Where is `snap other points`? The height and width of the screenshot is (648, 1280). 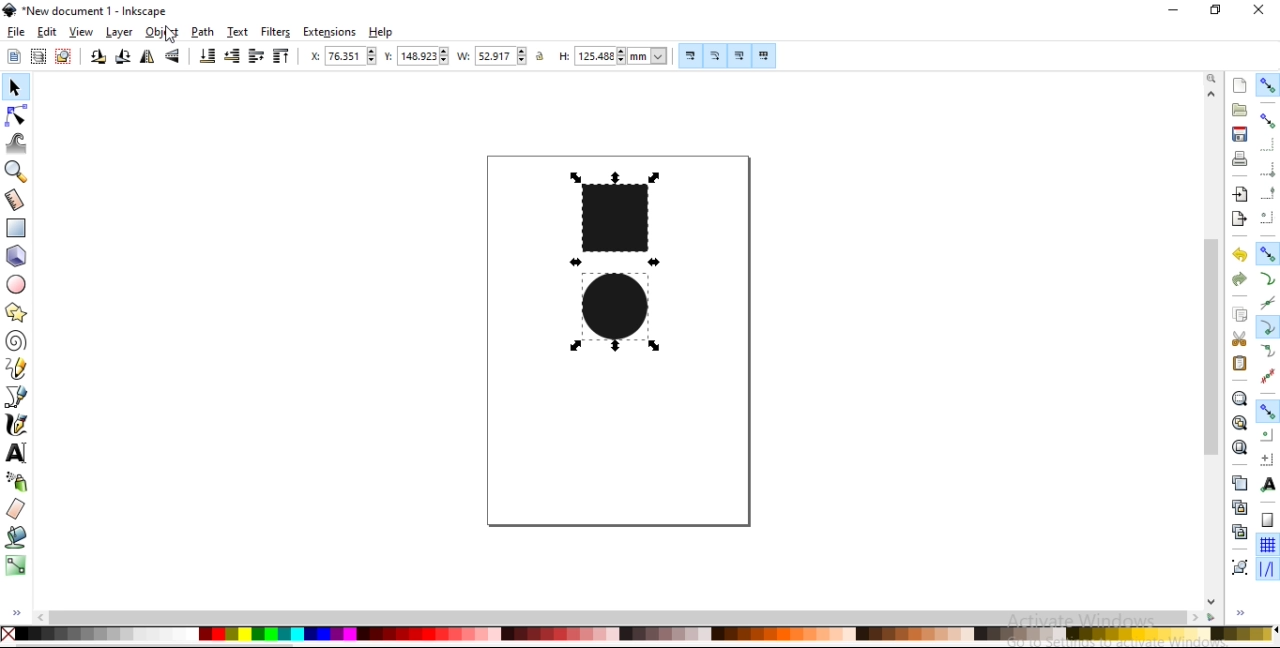
snap other points is located at coordinates (1268, 411).